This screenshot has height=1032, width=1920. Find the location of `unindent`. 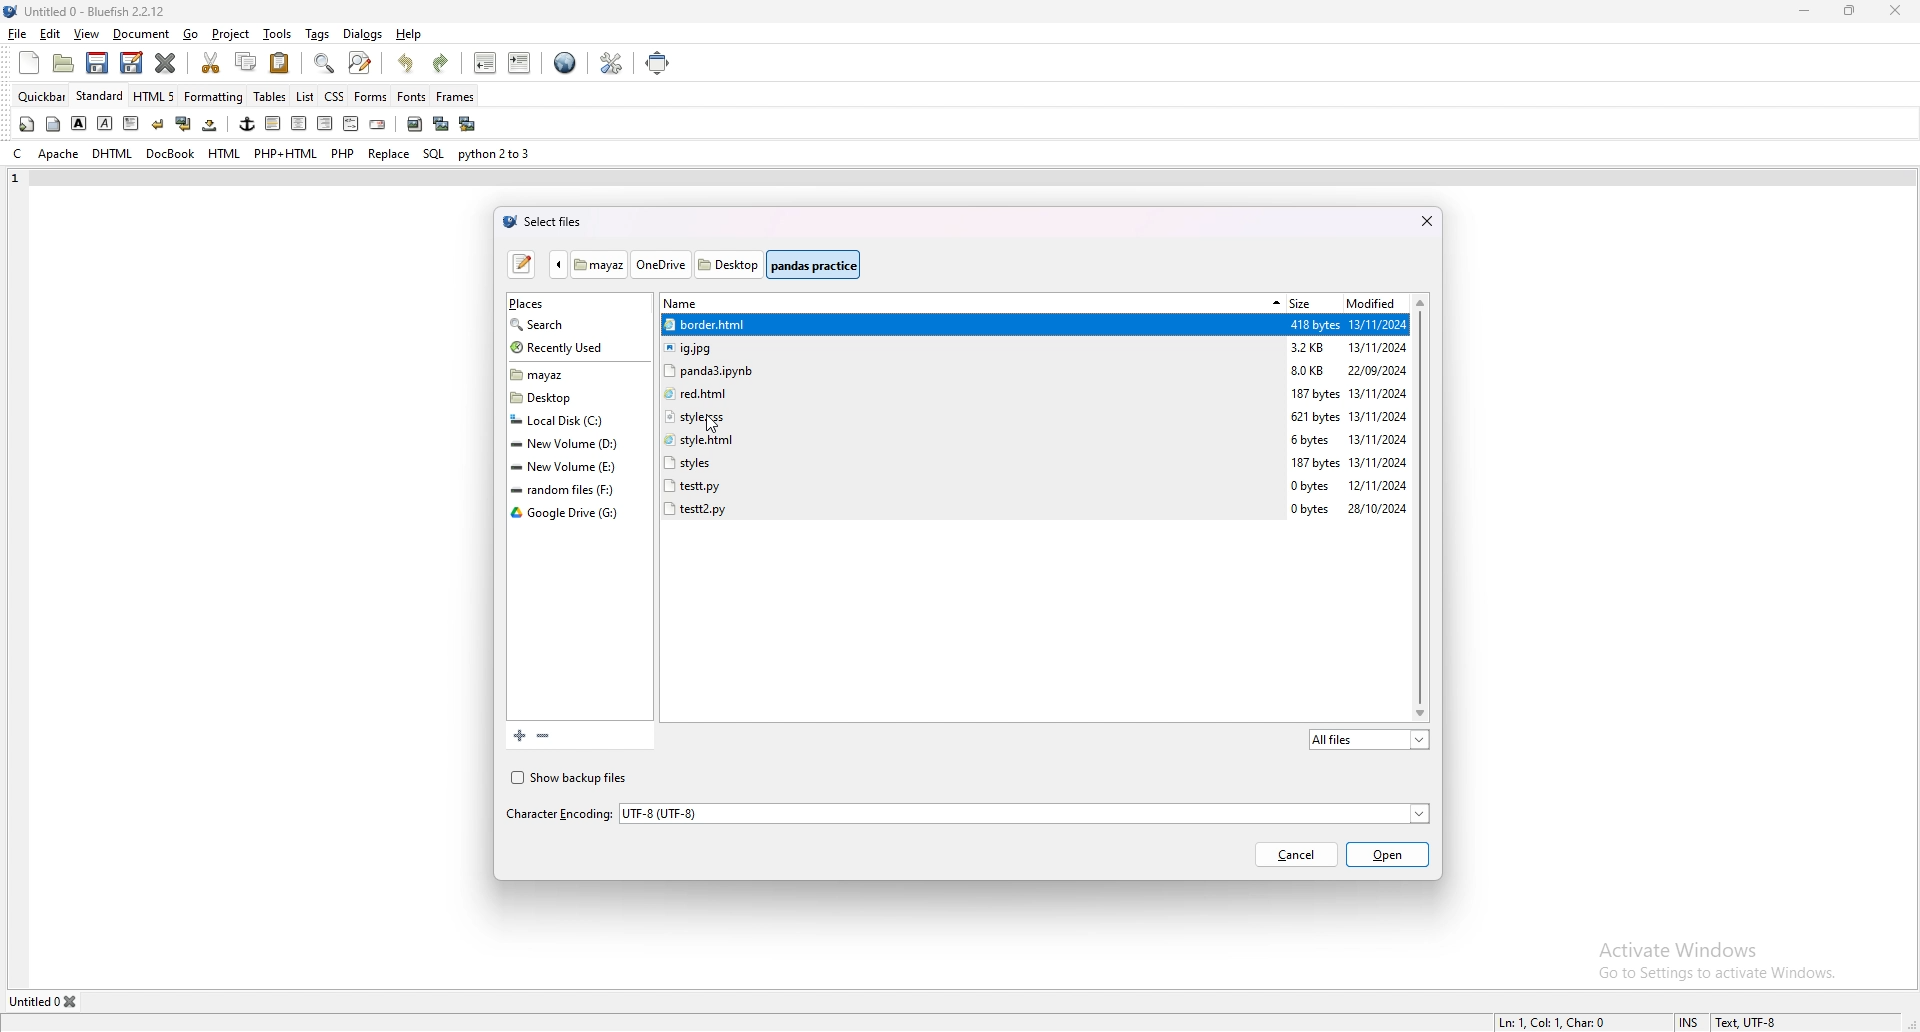

unindent is located at coordinates (487, 62).